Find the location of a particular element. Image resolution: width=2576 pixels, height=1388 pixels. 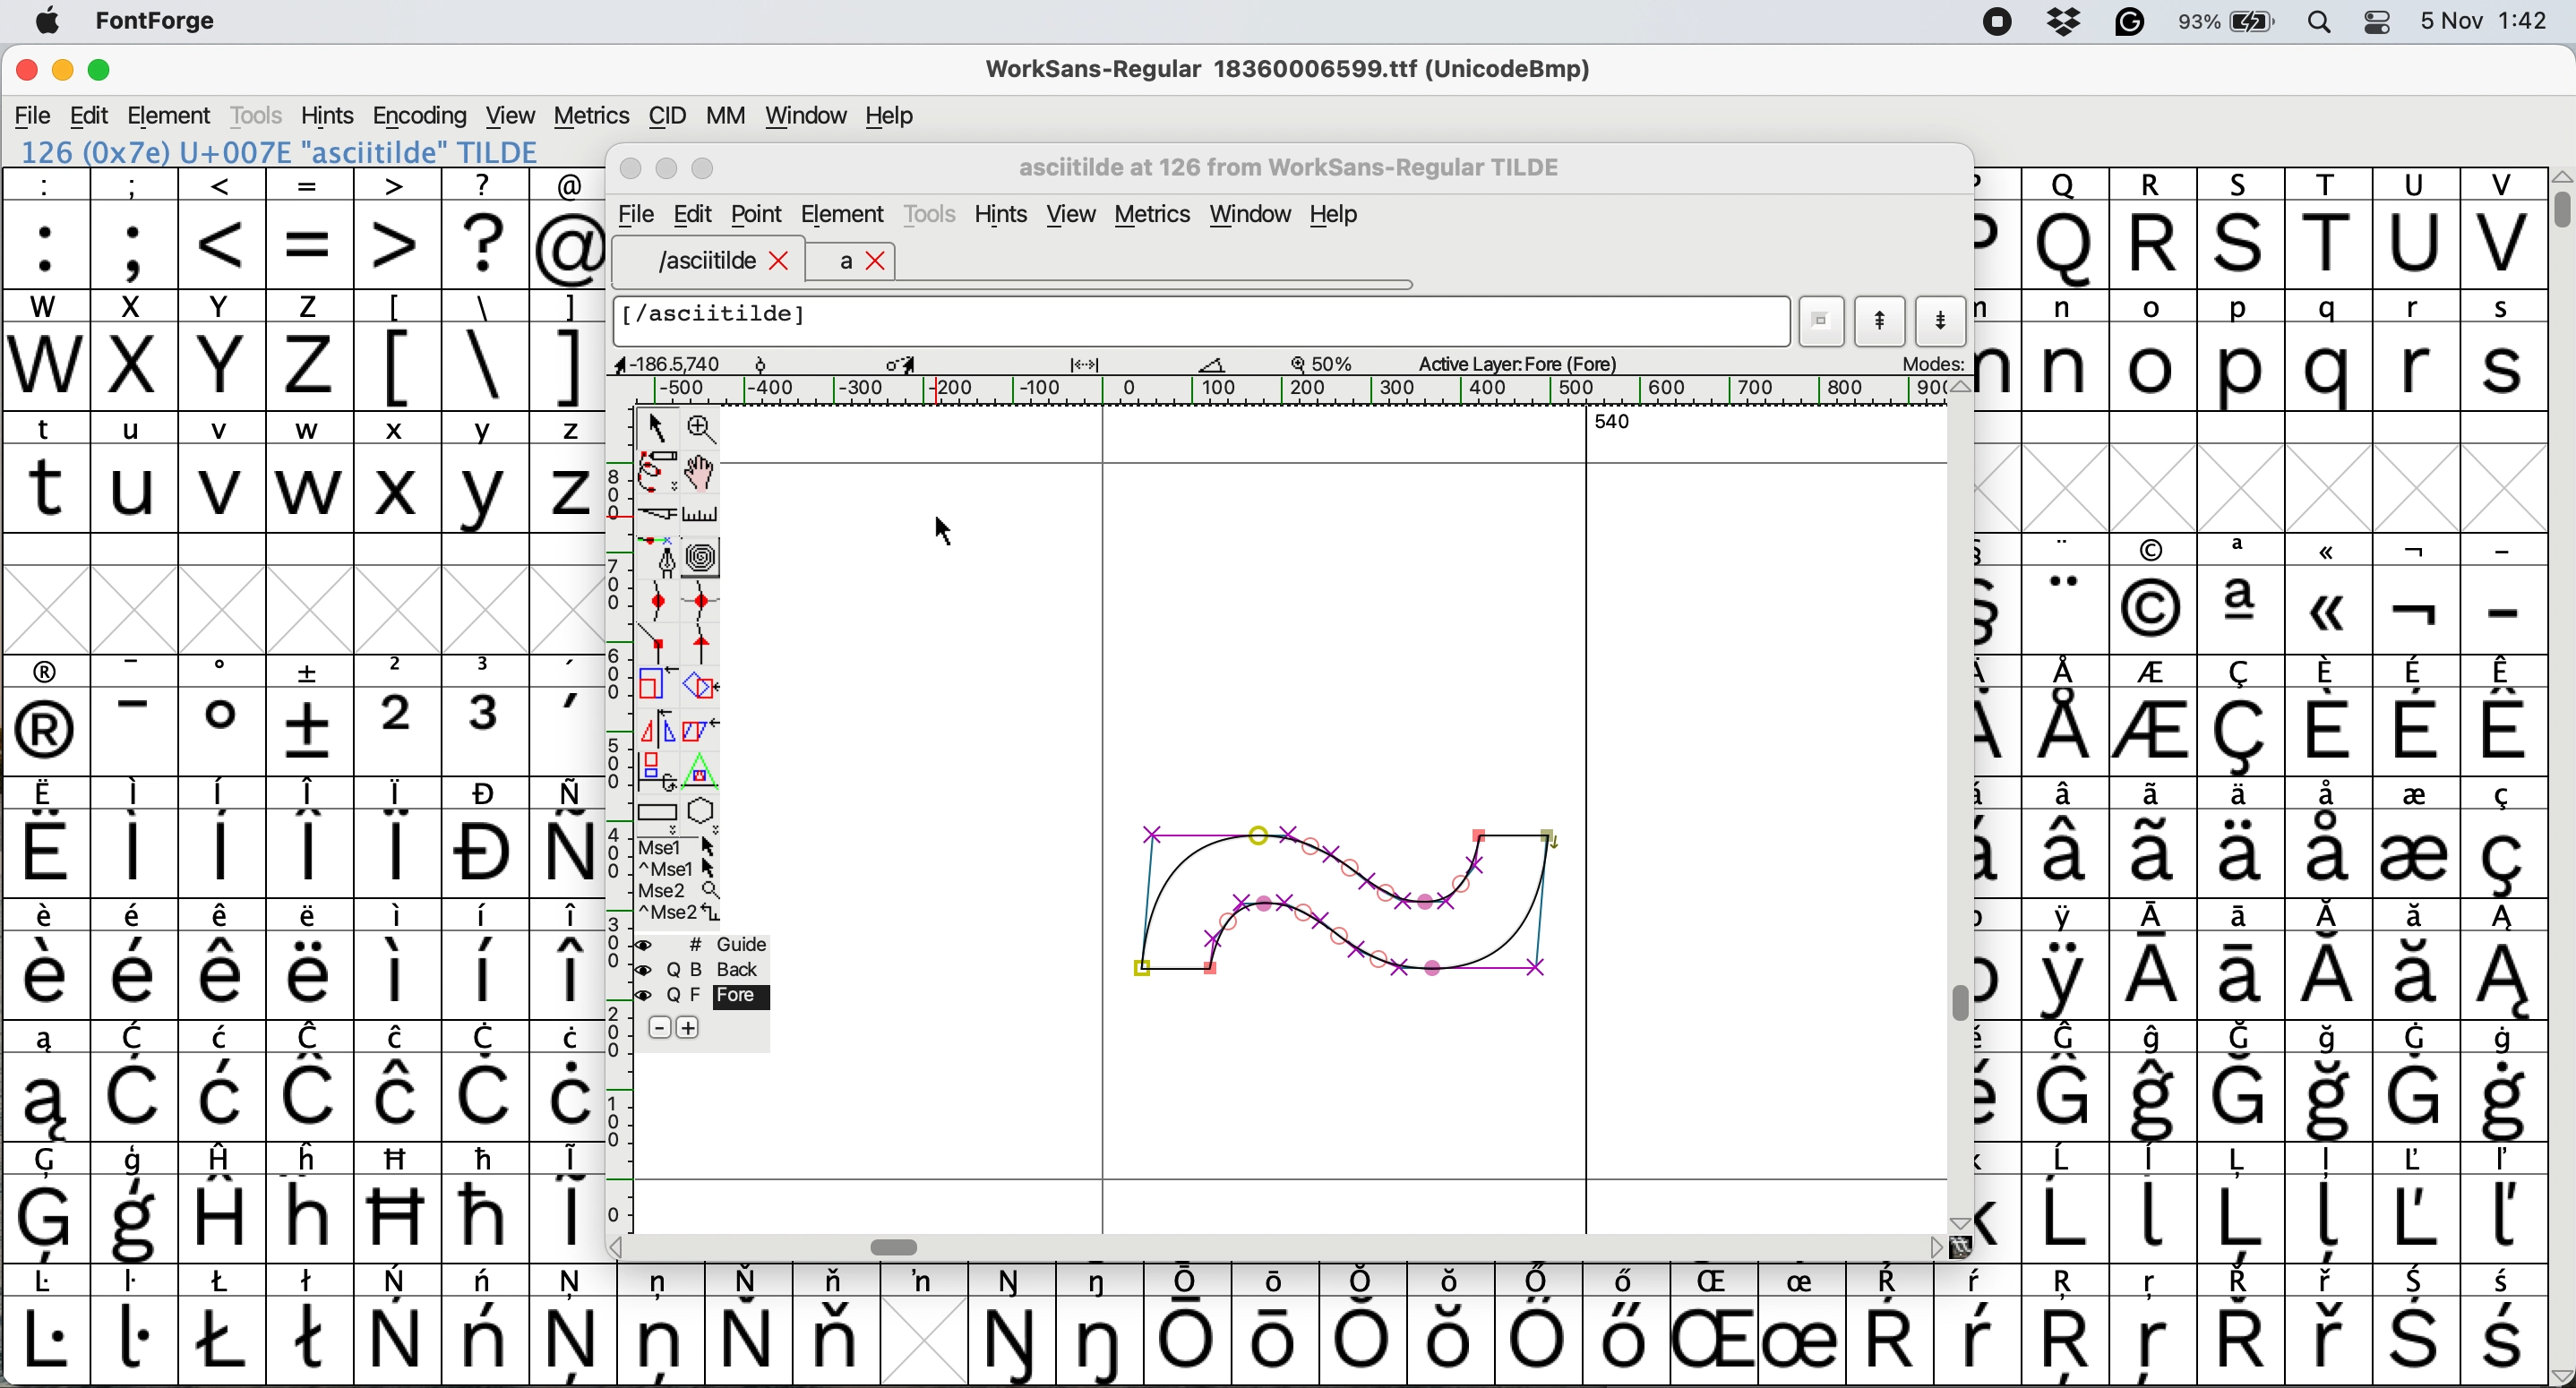

Point is located at coordinates (759, 217).